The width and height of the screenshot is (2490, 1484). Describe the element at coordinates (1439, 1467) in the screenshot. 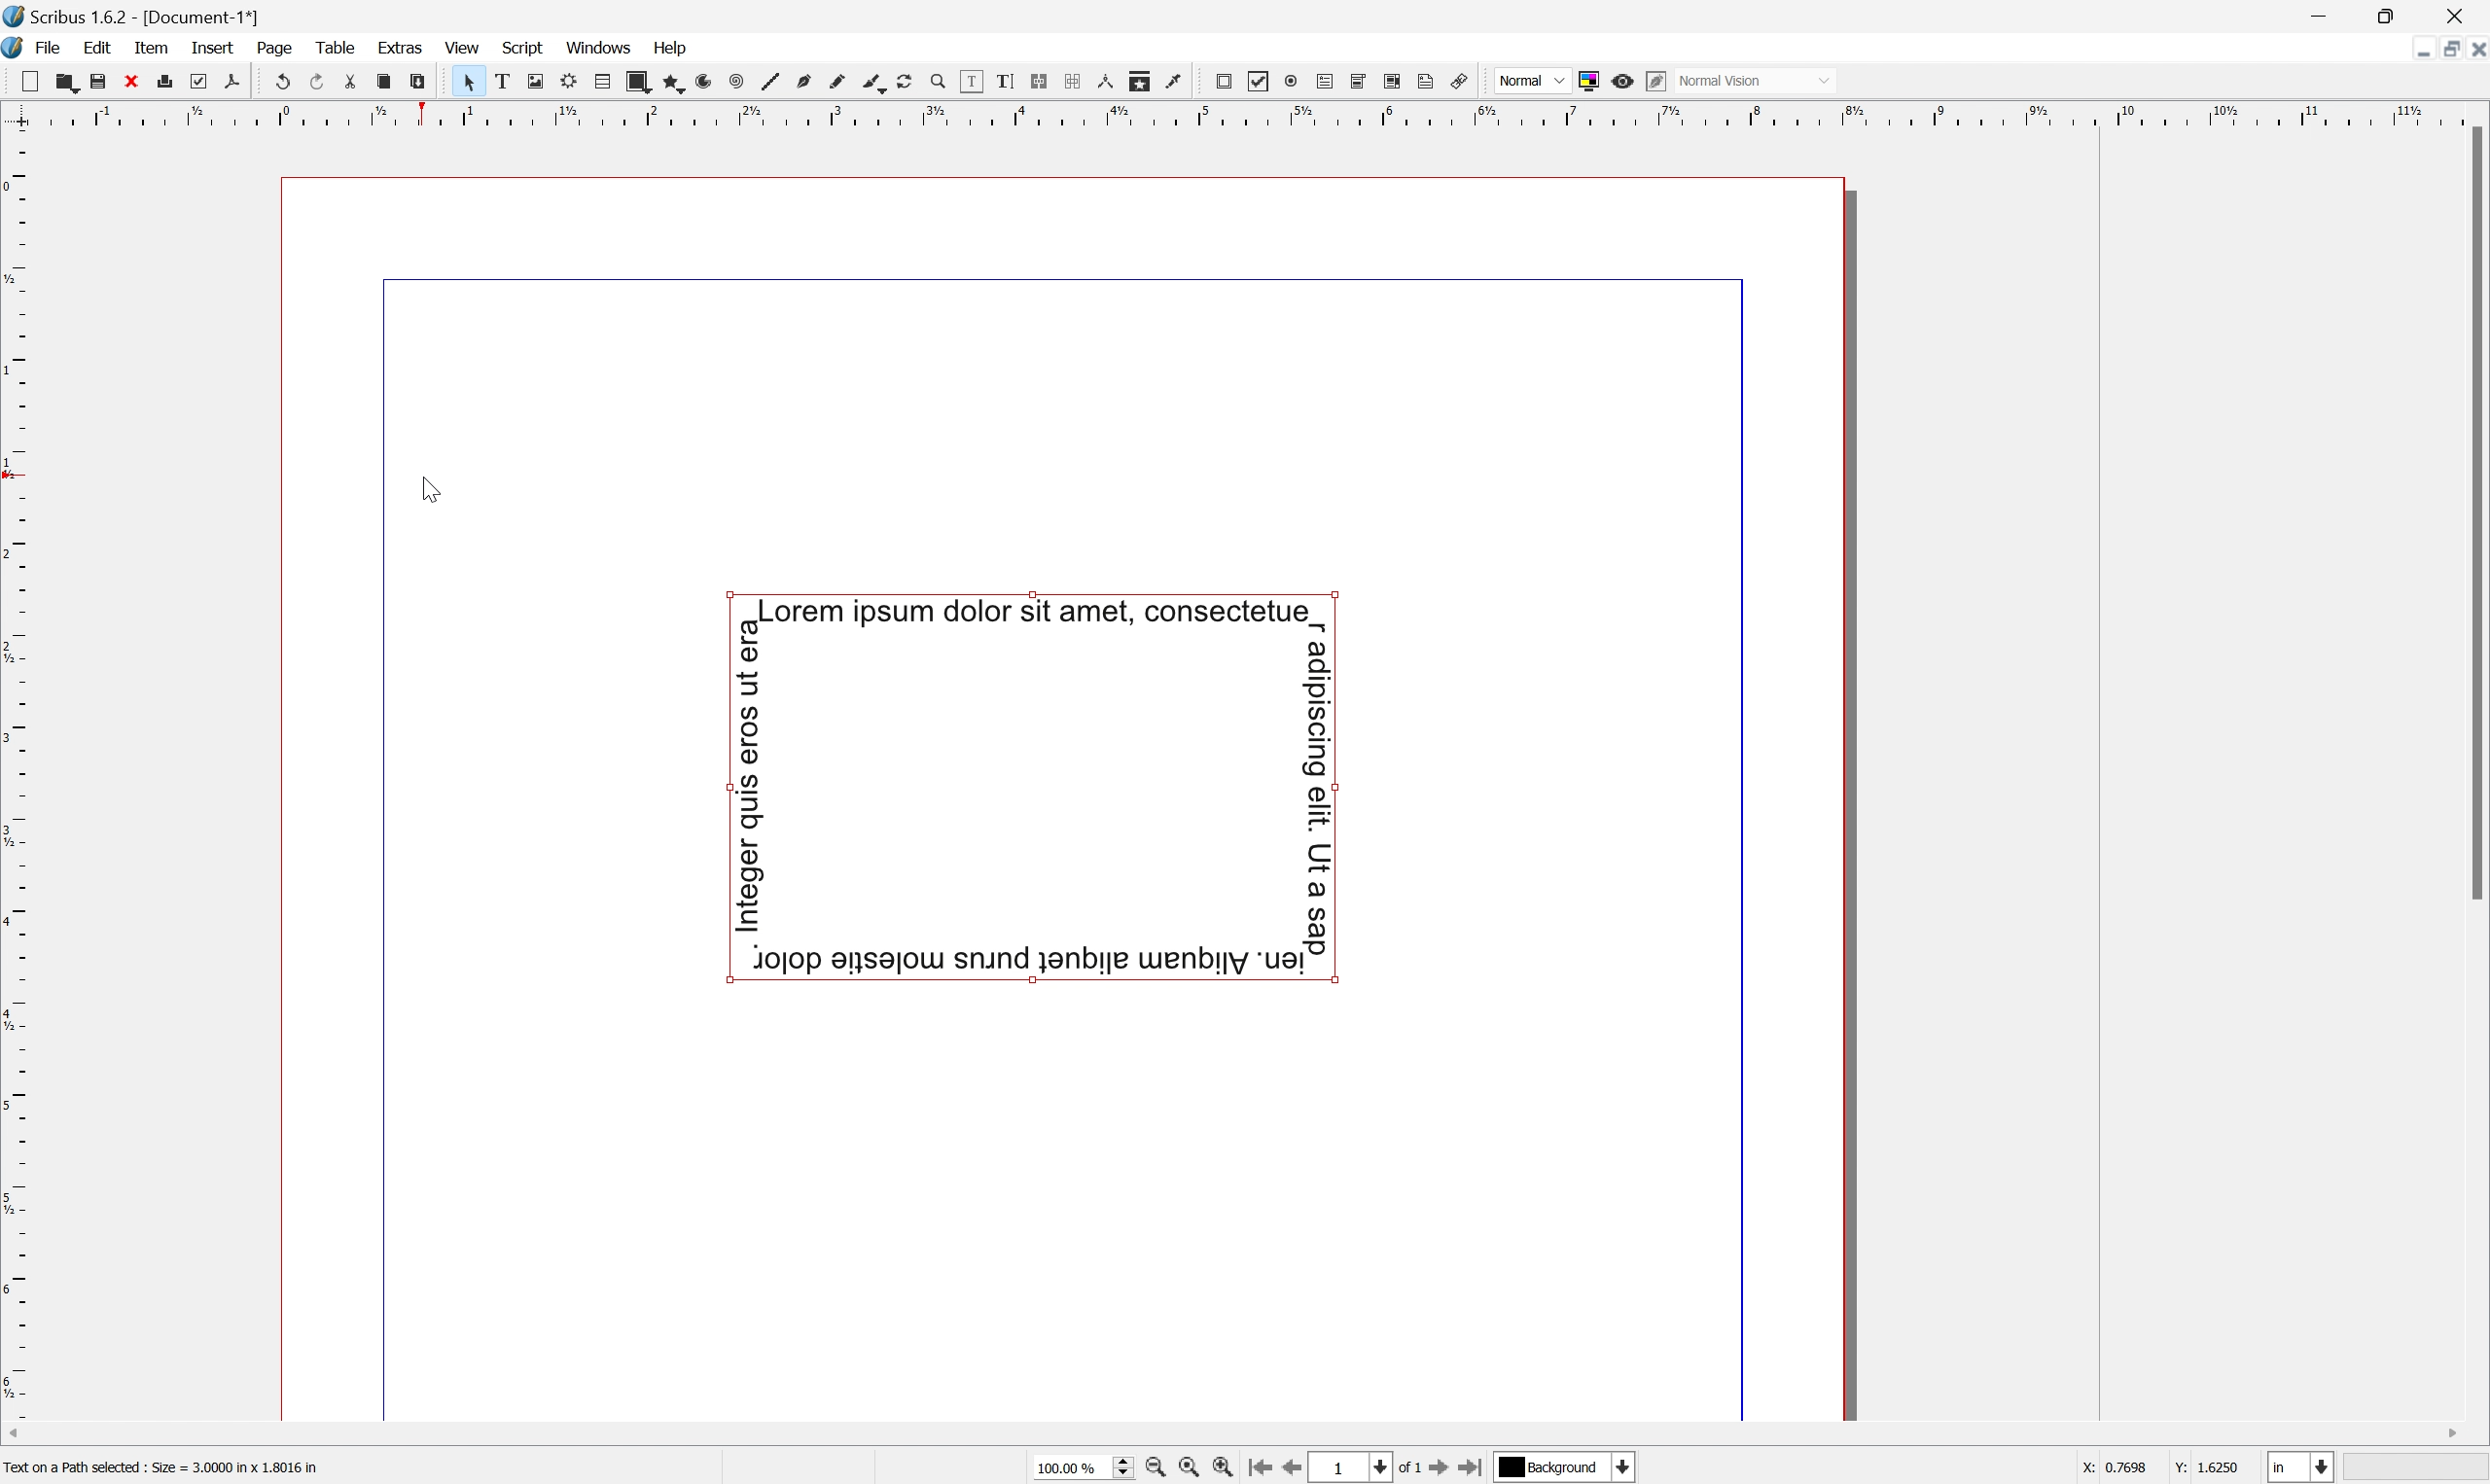

I see `Go to the next page` at that location.